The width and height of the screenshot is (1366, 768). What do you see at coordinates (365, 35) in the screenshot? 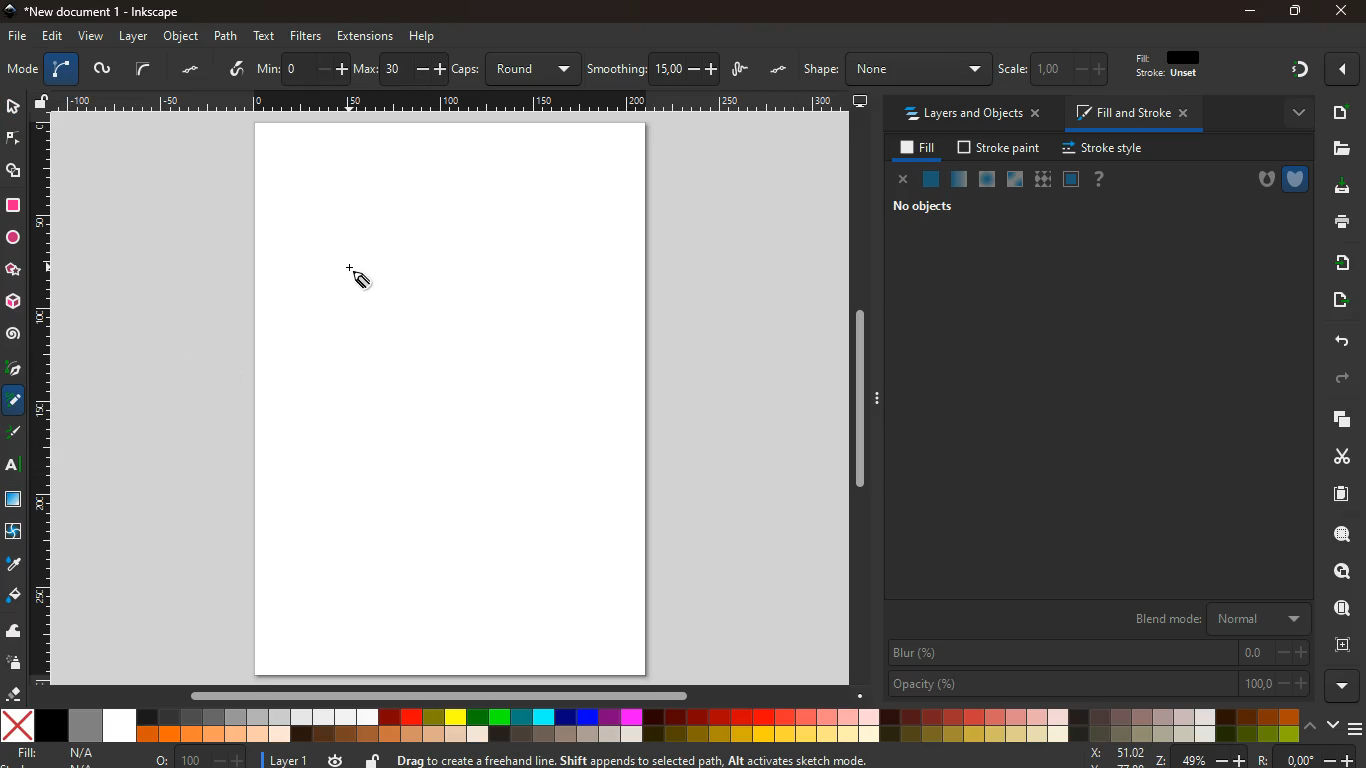
I see `extensions` at bounding box center [365, 35].